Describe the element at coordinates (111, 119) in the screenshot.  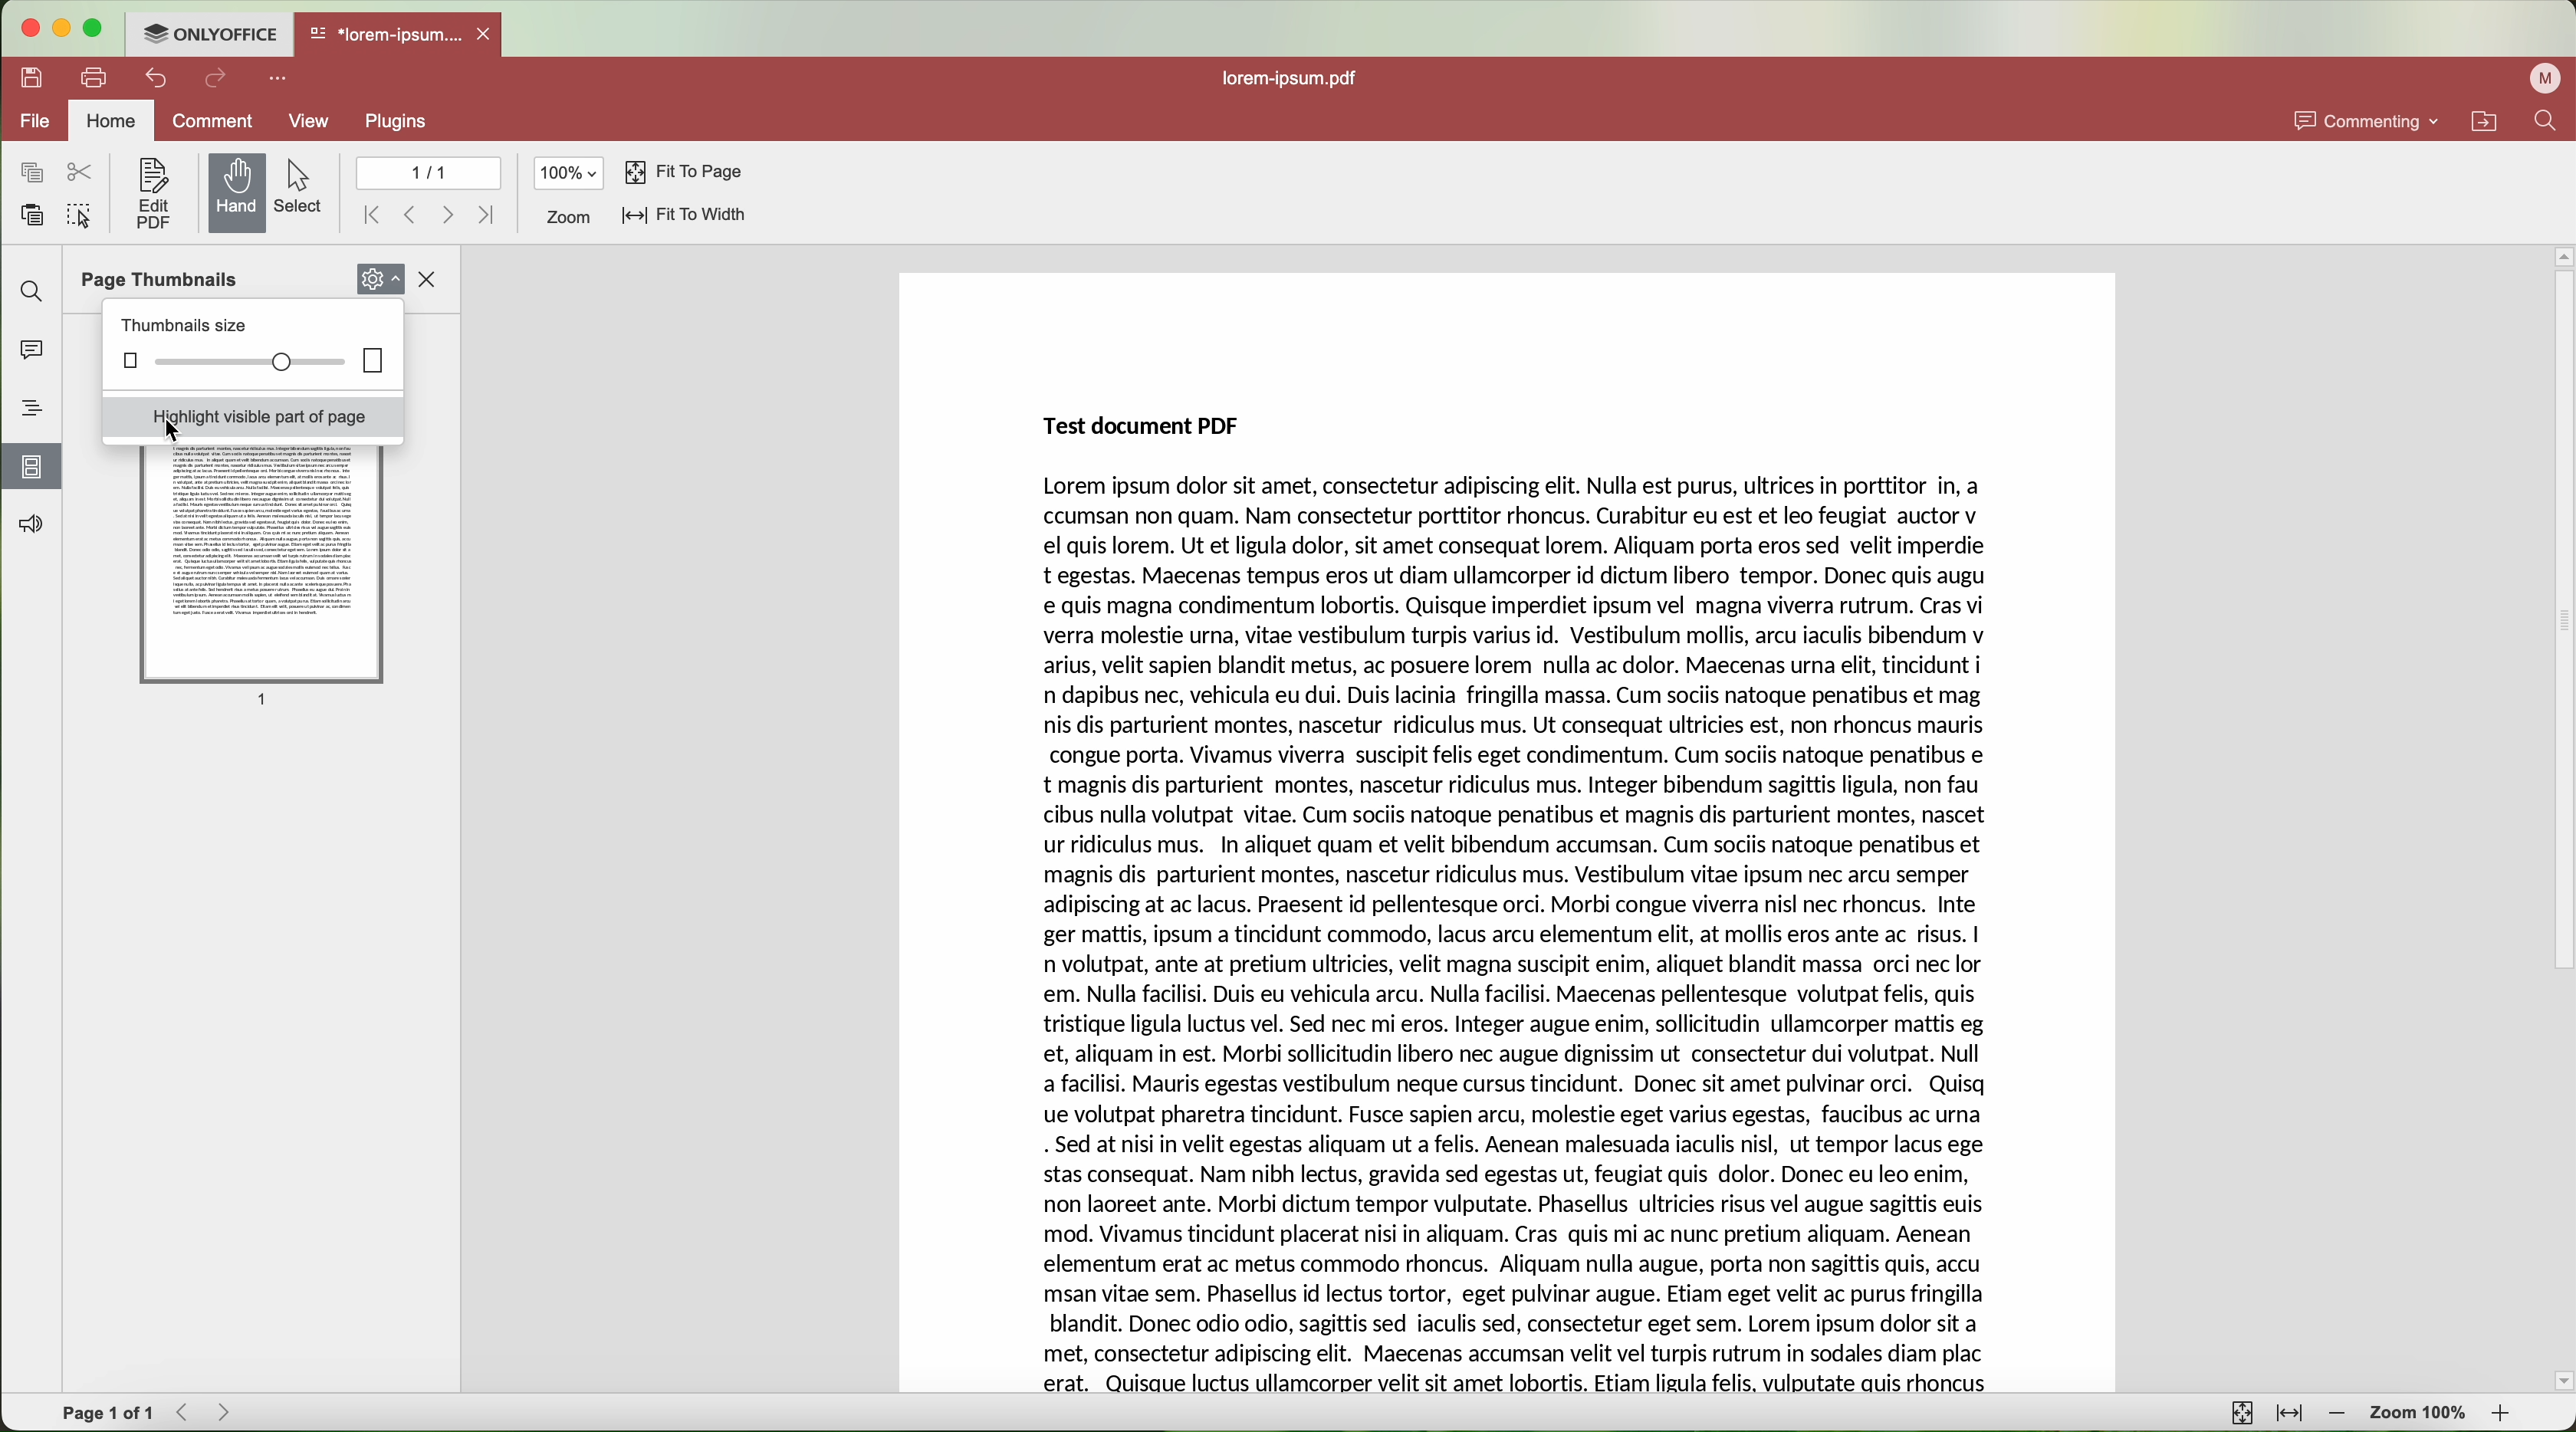
I see `home` at that location.